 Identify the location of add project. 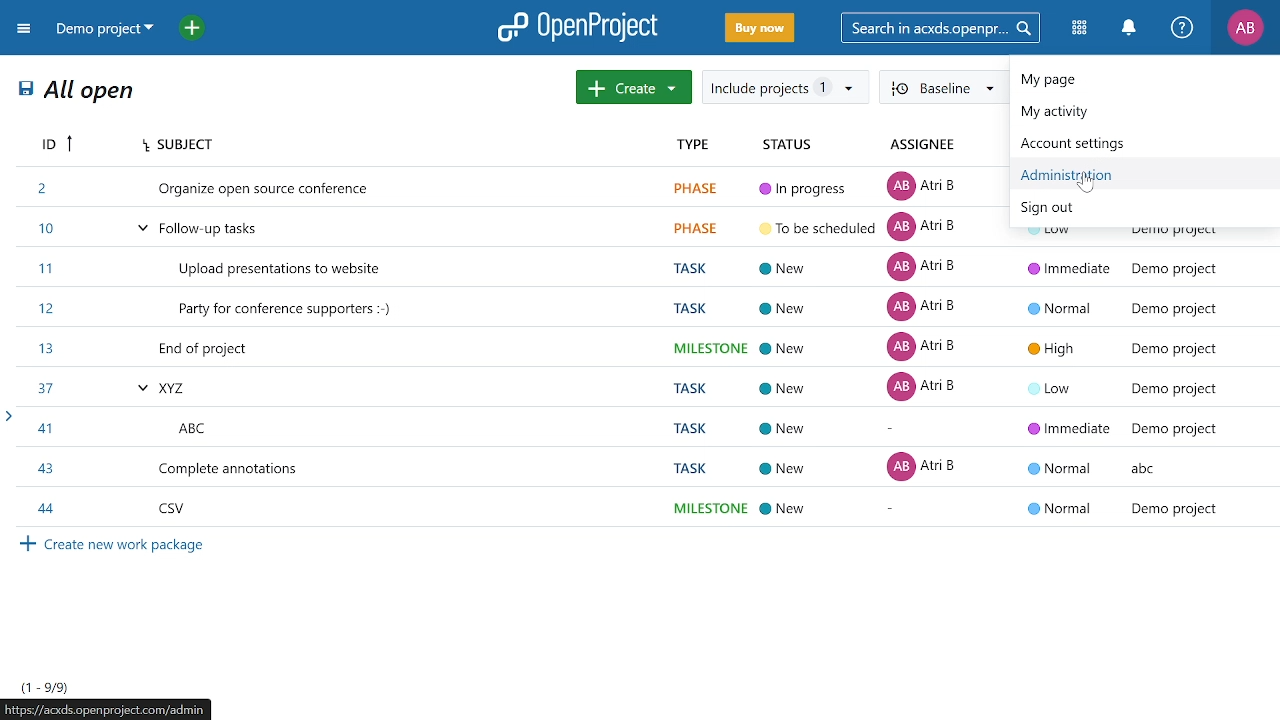
(197, 30).